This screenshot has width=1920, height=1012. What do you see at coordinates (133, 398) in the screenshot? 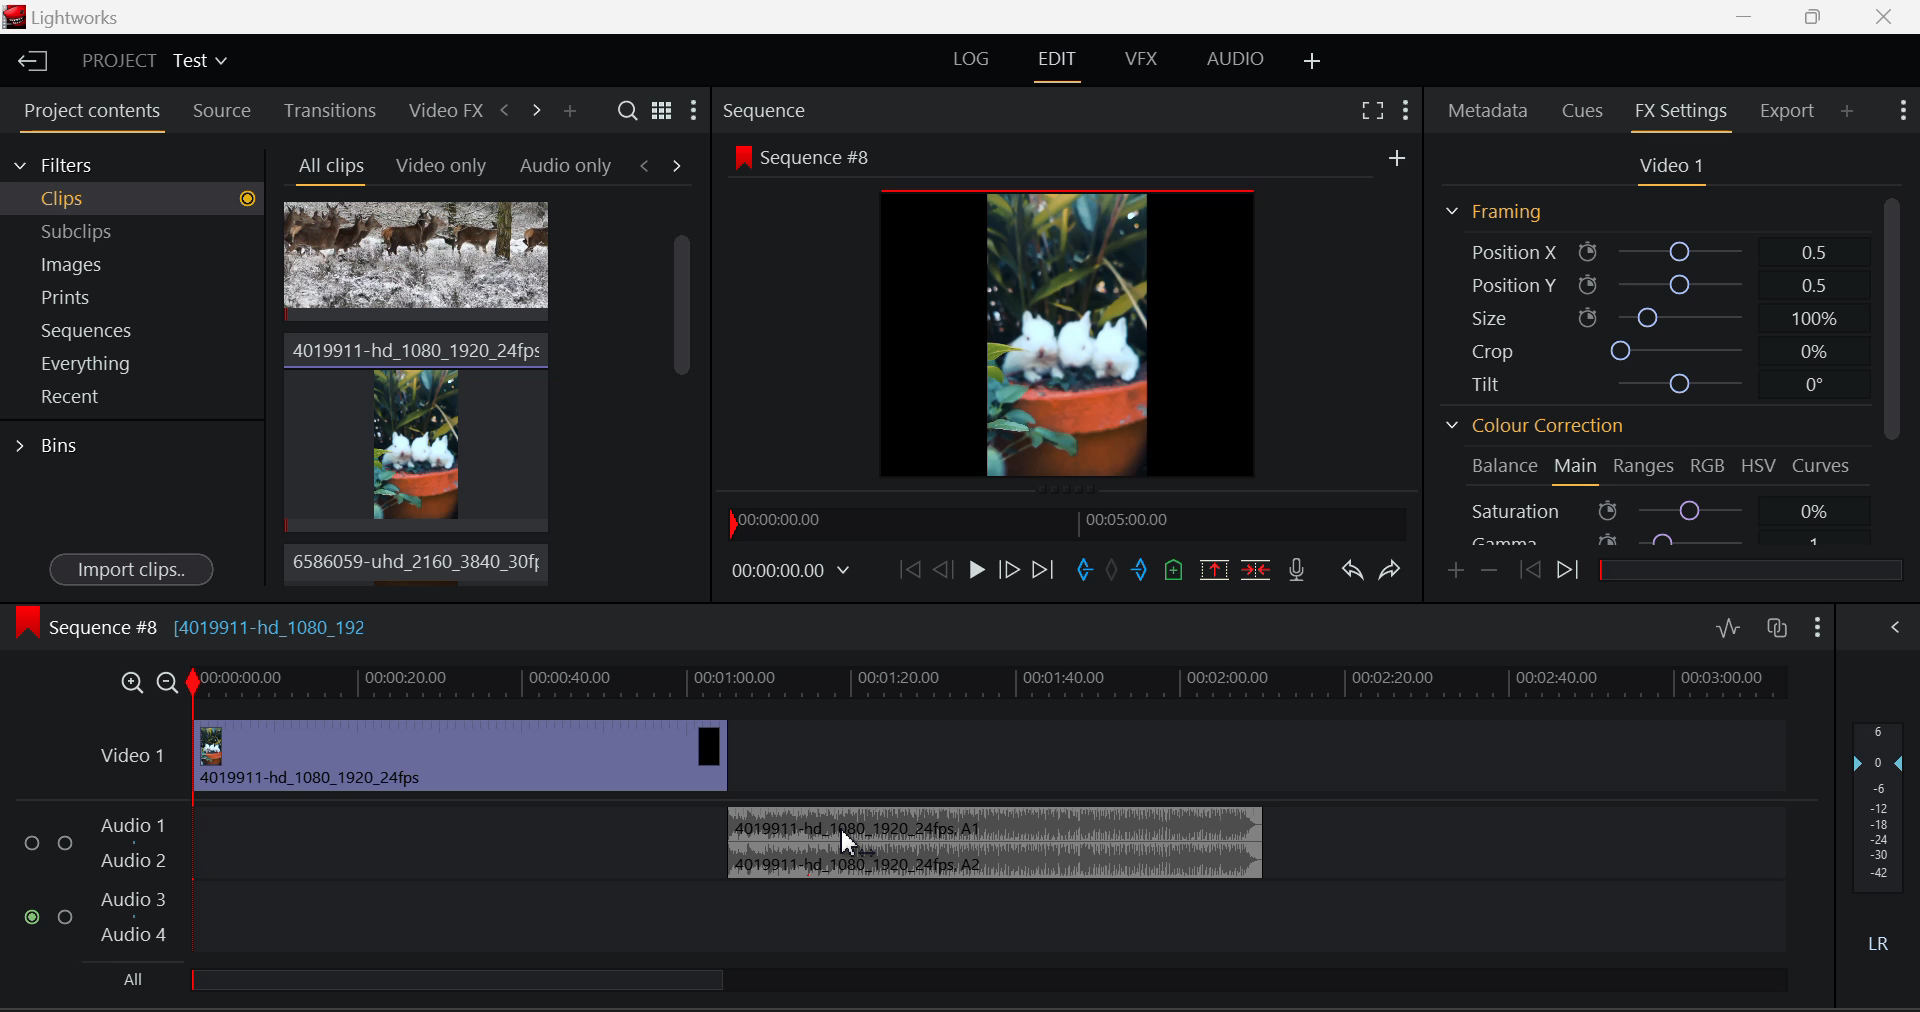
I see `Recent` at bounding box center [133, 398].